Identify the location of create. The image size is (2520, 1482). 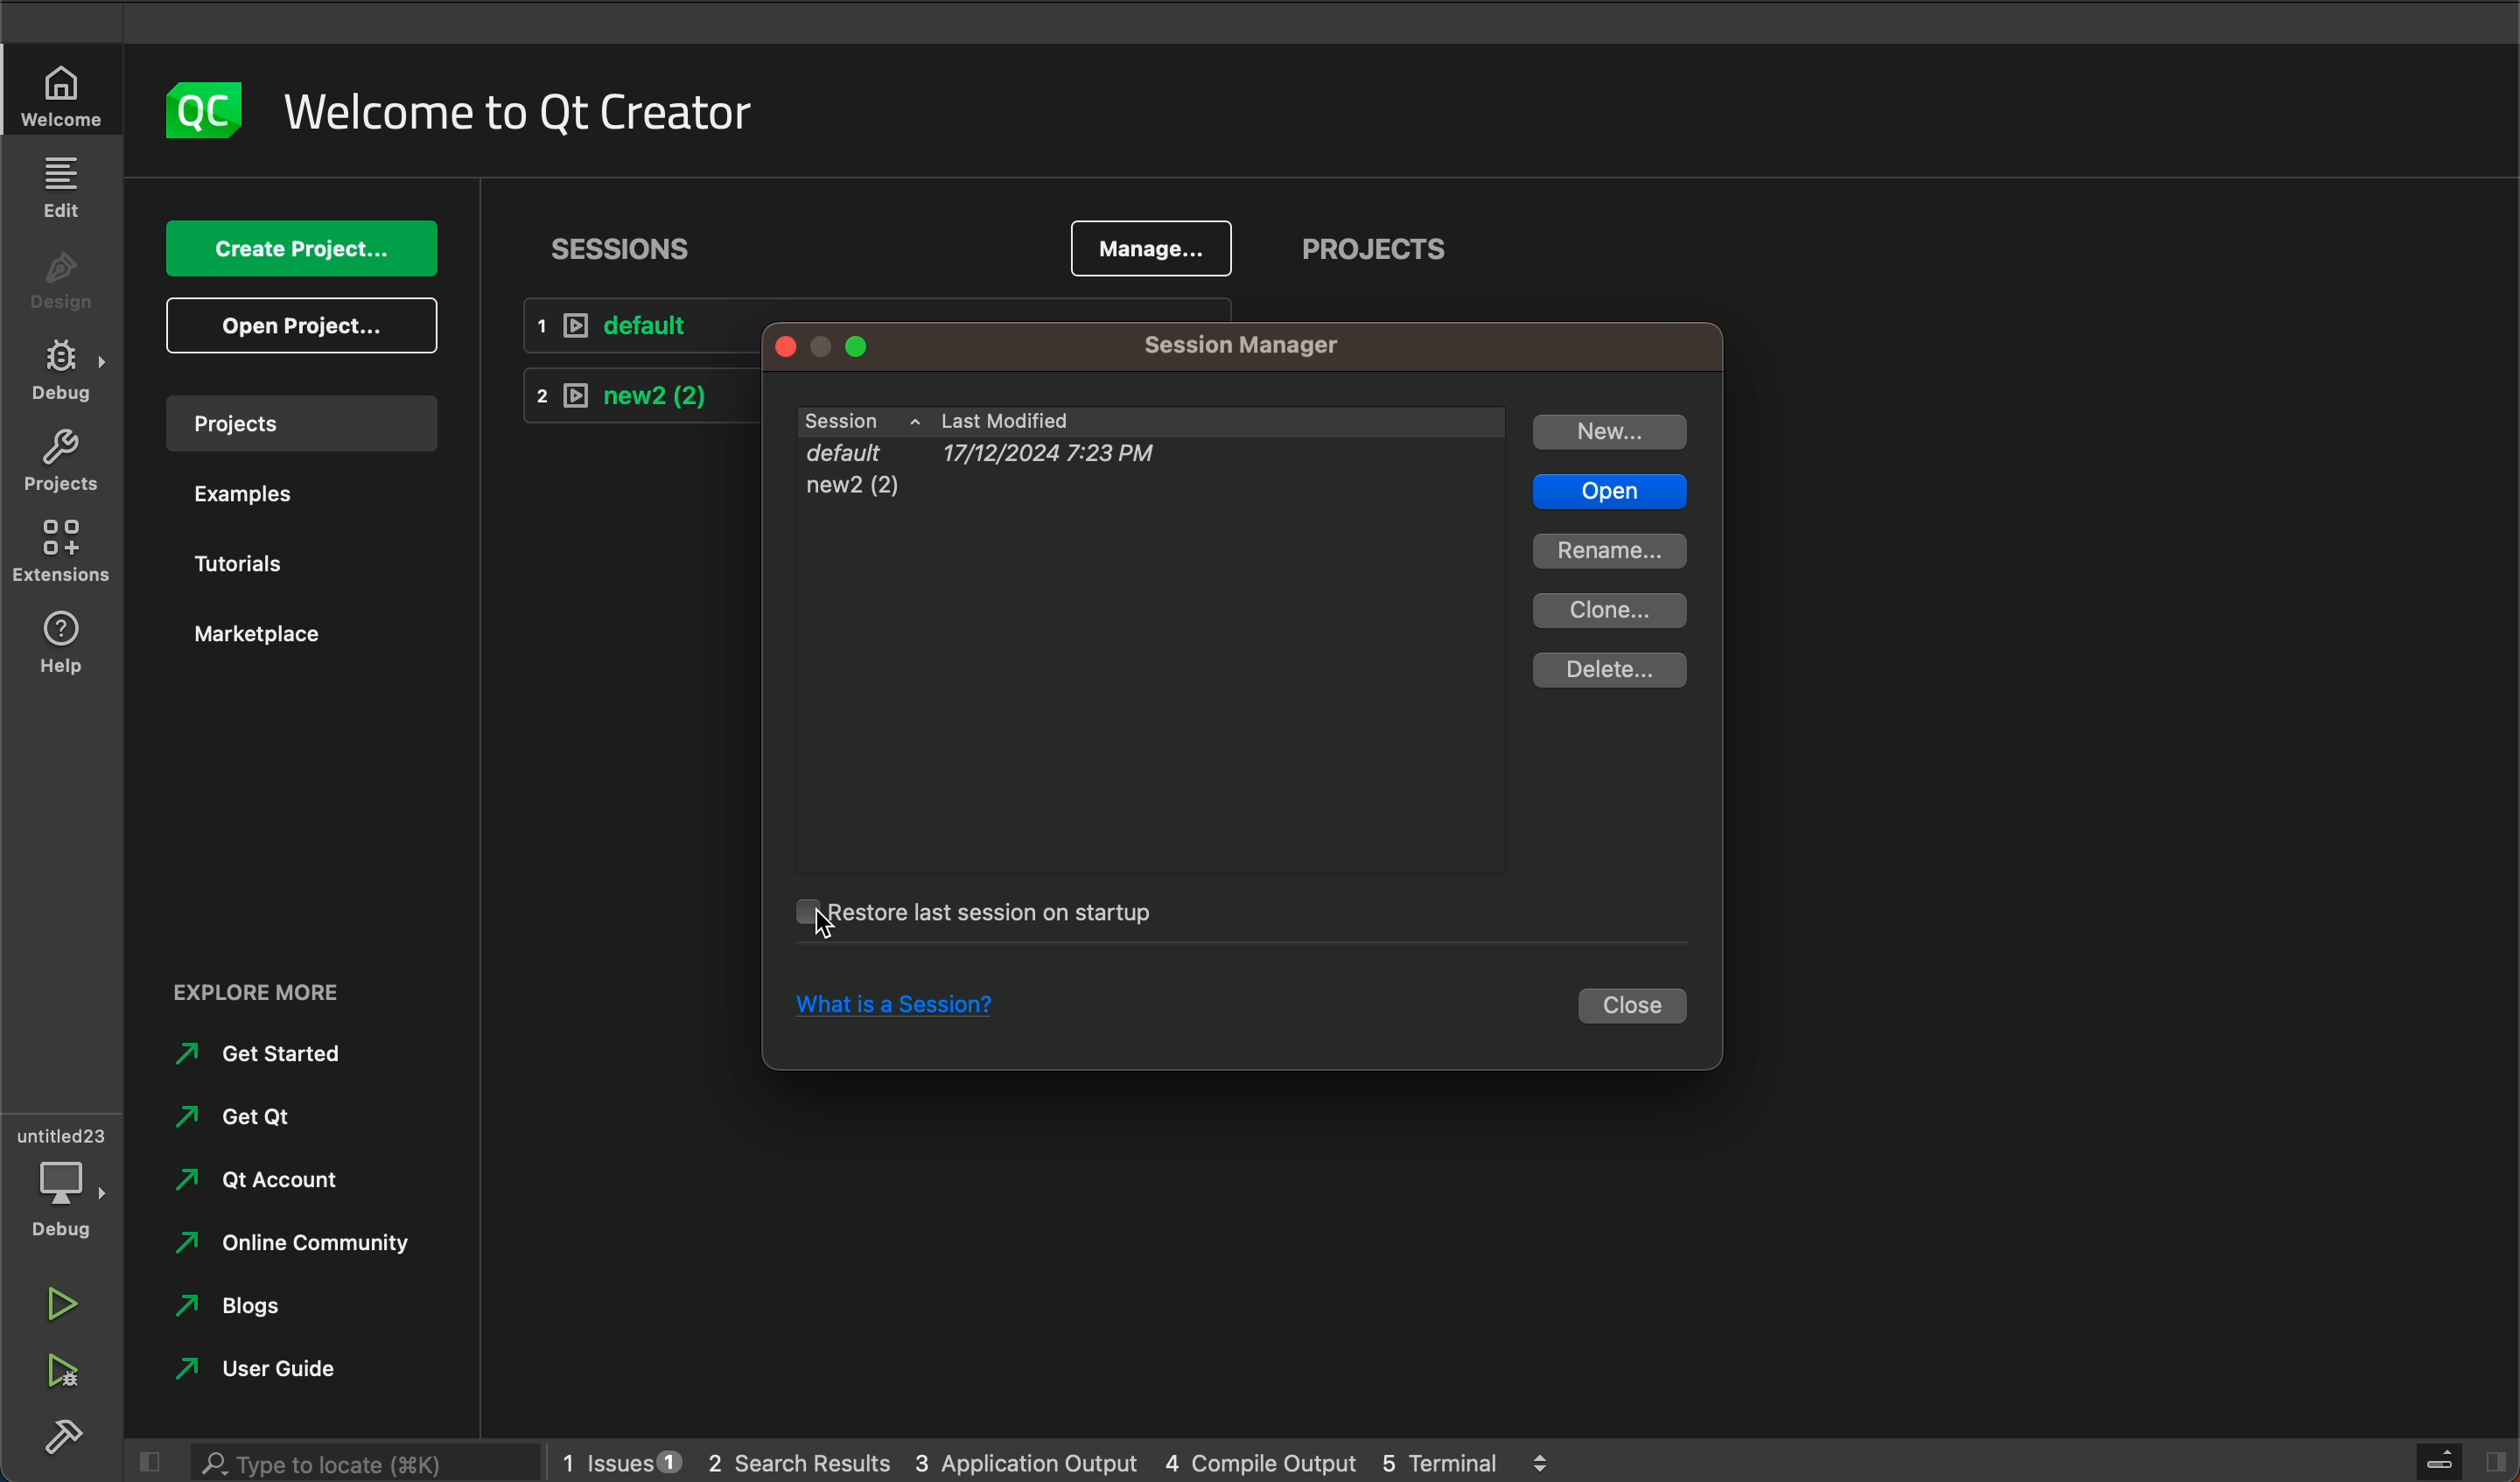
(303, 241).